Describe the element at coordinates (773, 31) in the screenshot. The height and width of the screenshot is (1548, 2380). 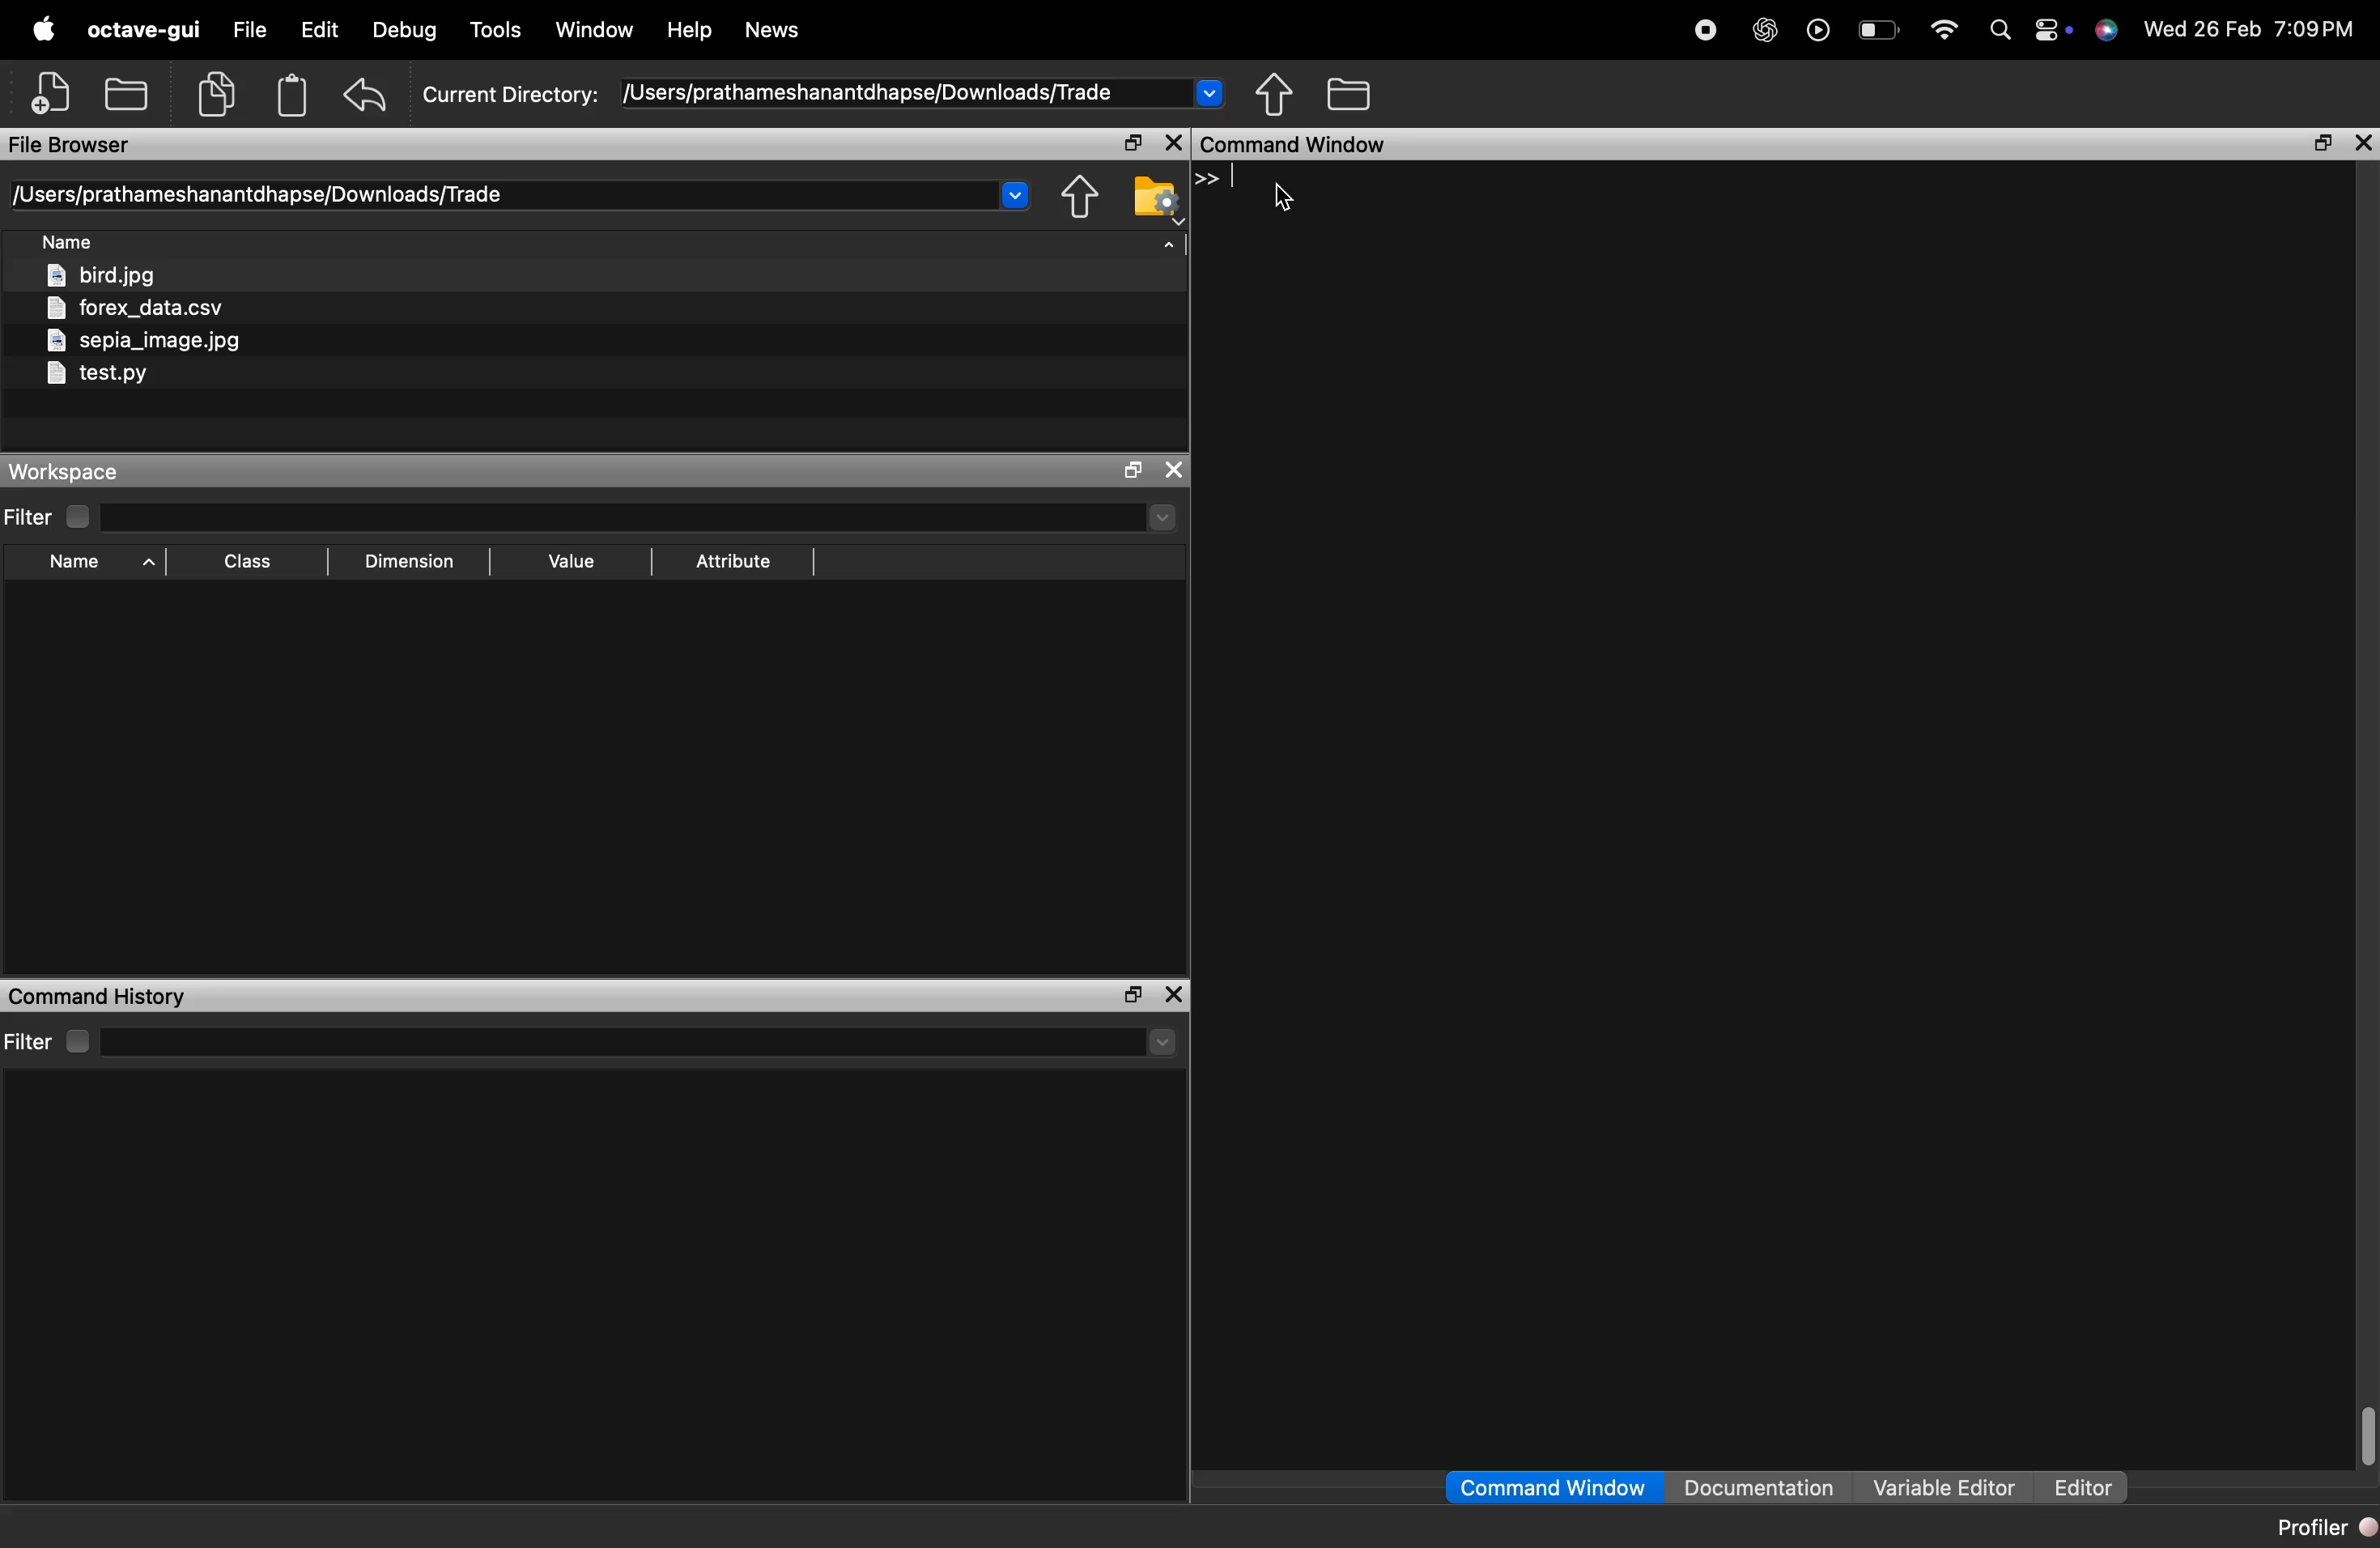
I see `news` at that location.